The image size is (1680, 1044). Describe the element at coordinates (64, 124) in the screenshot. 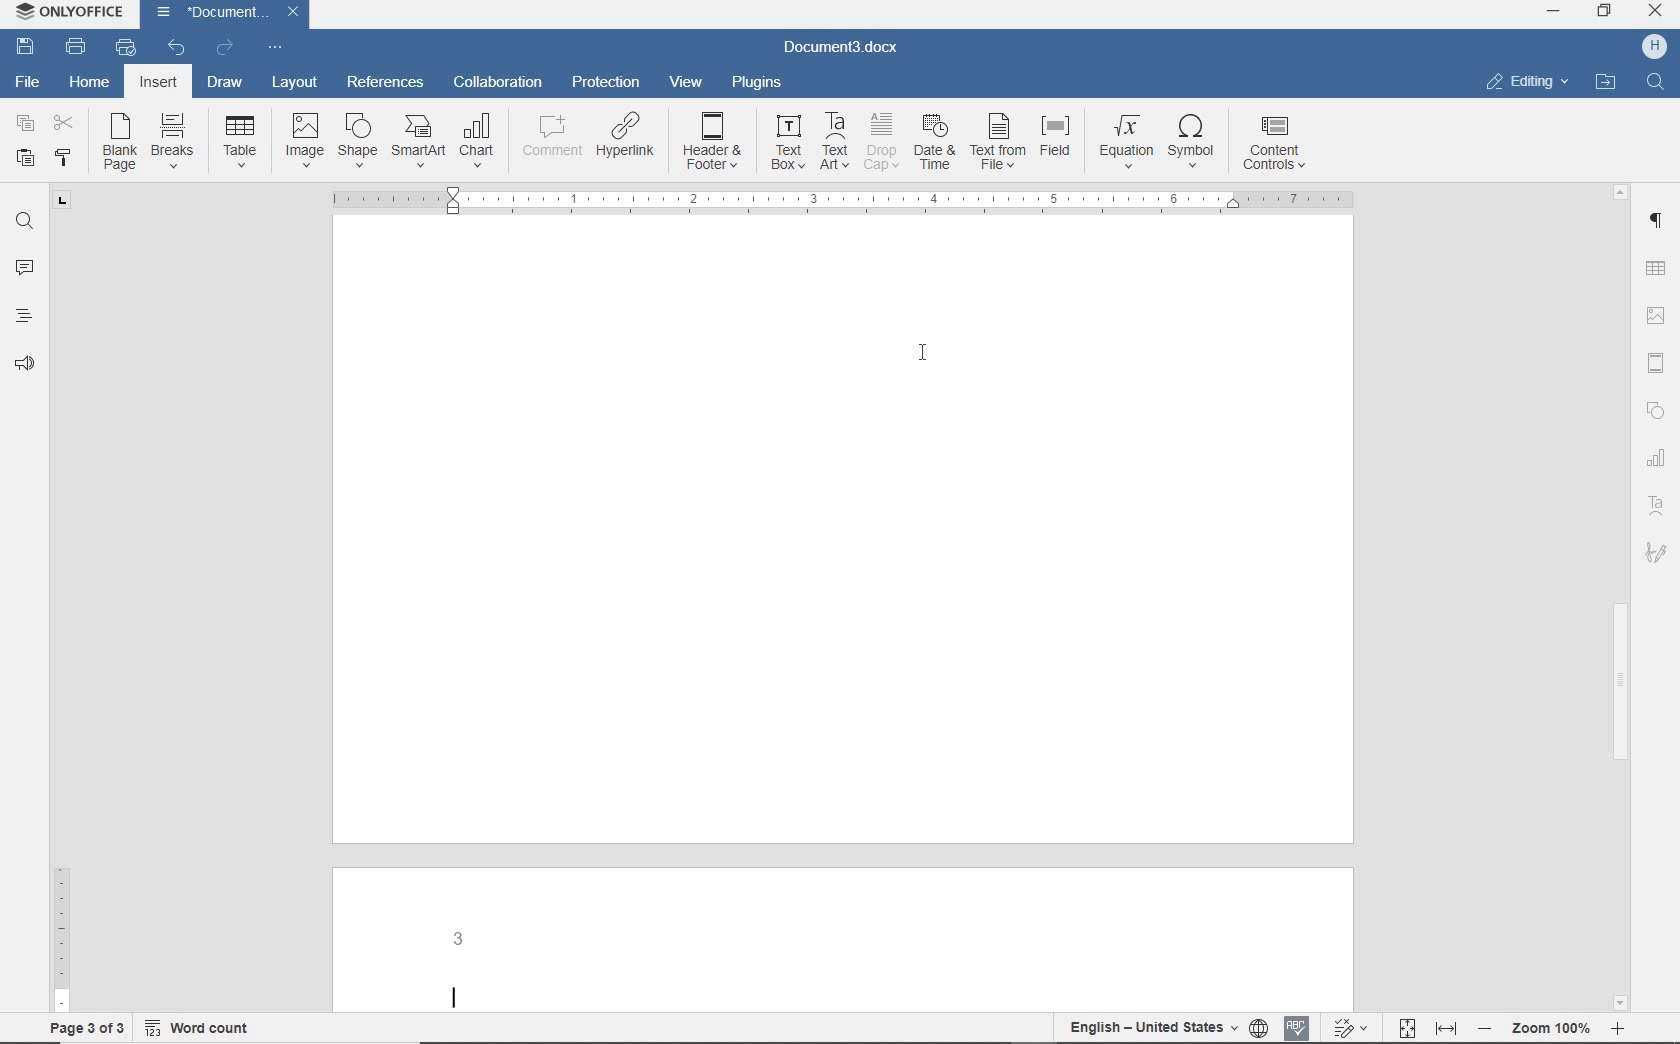

I see `CUT` at that location.